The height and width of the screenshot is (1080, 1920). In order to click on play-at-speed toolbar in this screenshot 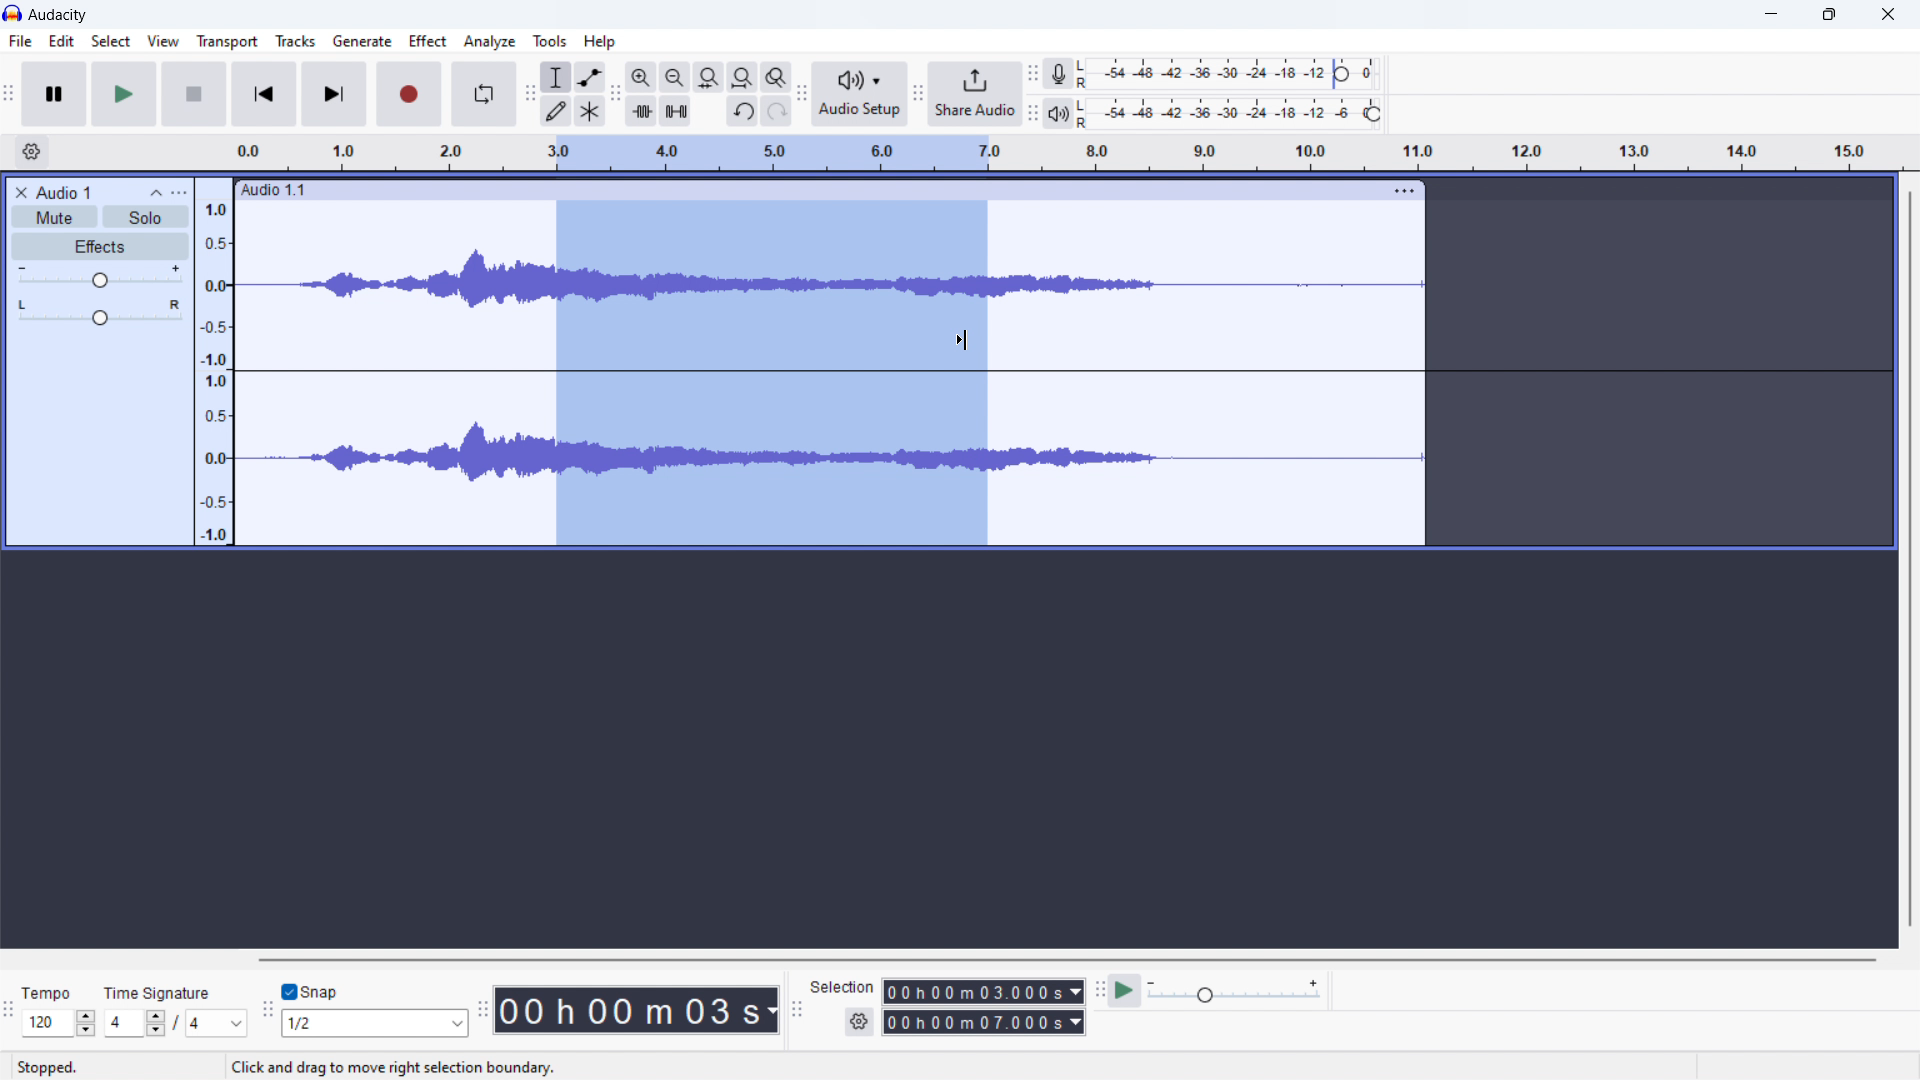, I will do `click(1101, 989)`.